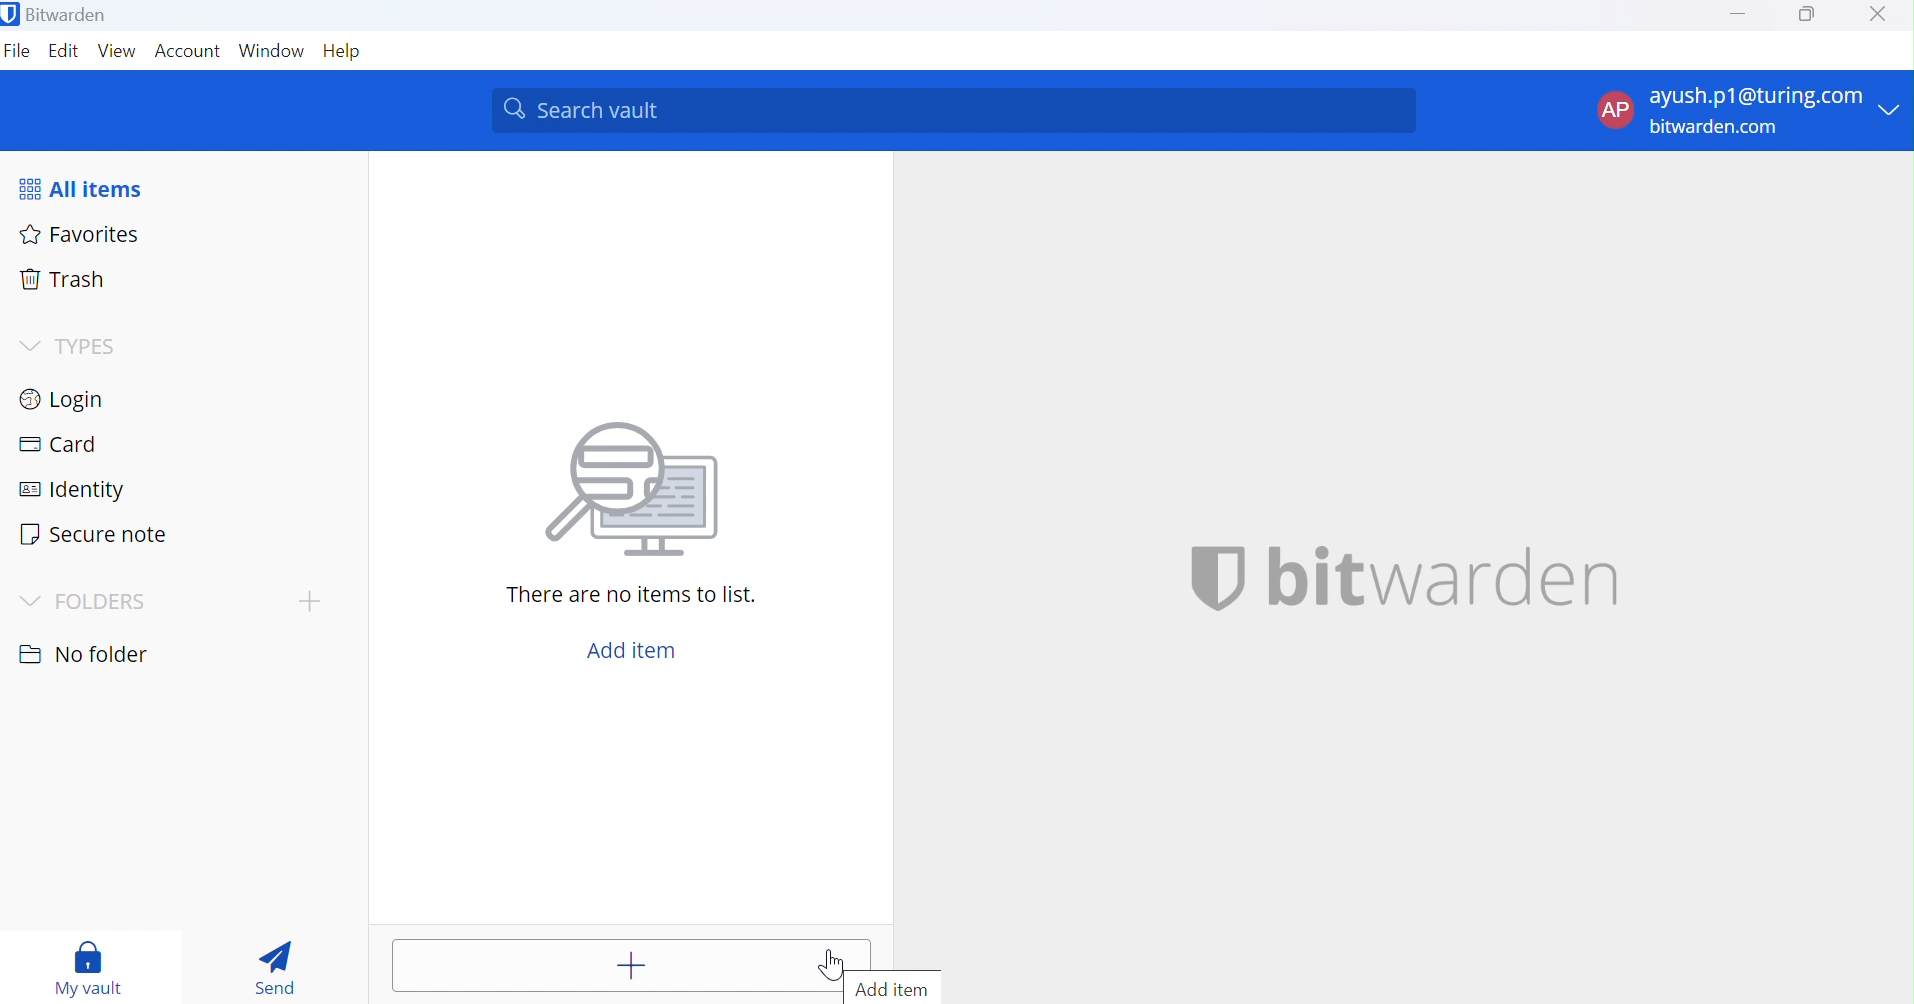  What do you see at coordinates (346, 52) in the screenshot?
I see `Help` at bounding box center [346, 52].